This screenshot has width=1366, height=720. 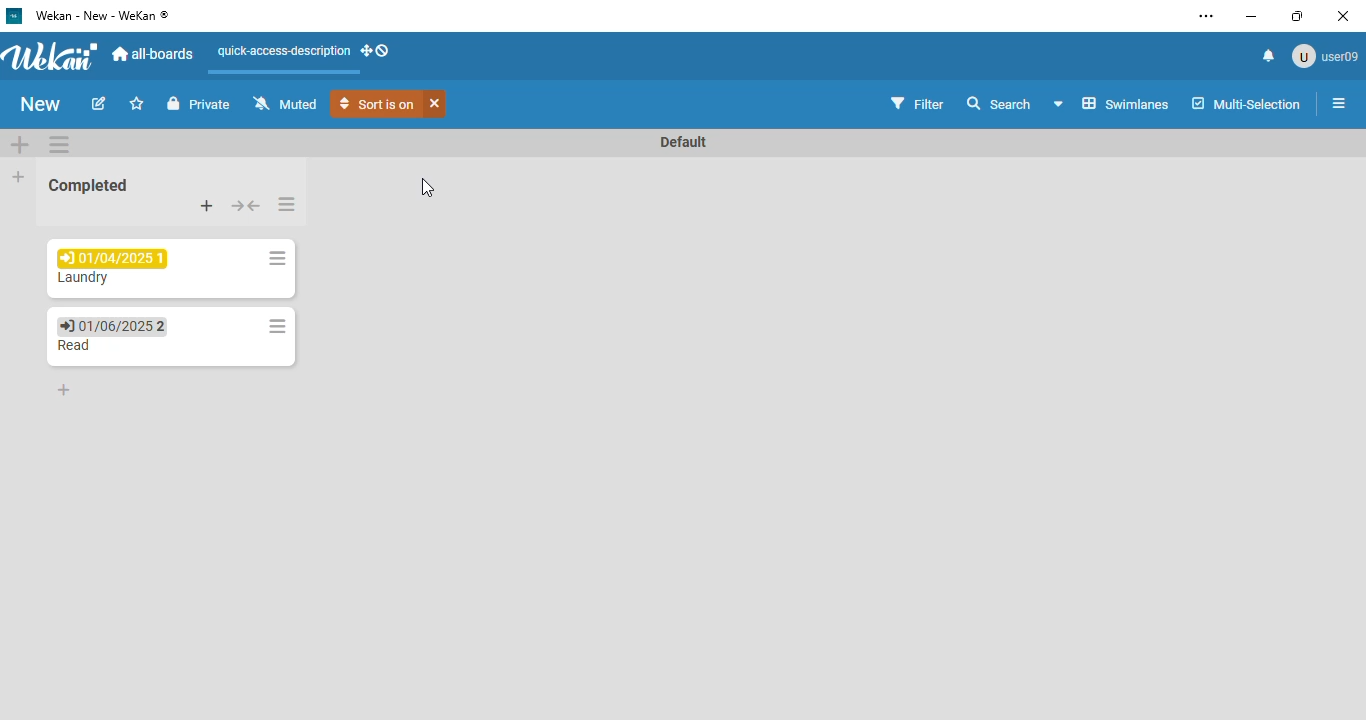 What do you see at coordinates (1343, 16) in the screenshot?
I see `close` at bounding box center [1343, 16].